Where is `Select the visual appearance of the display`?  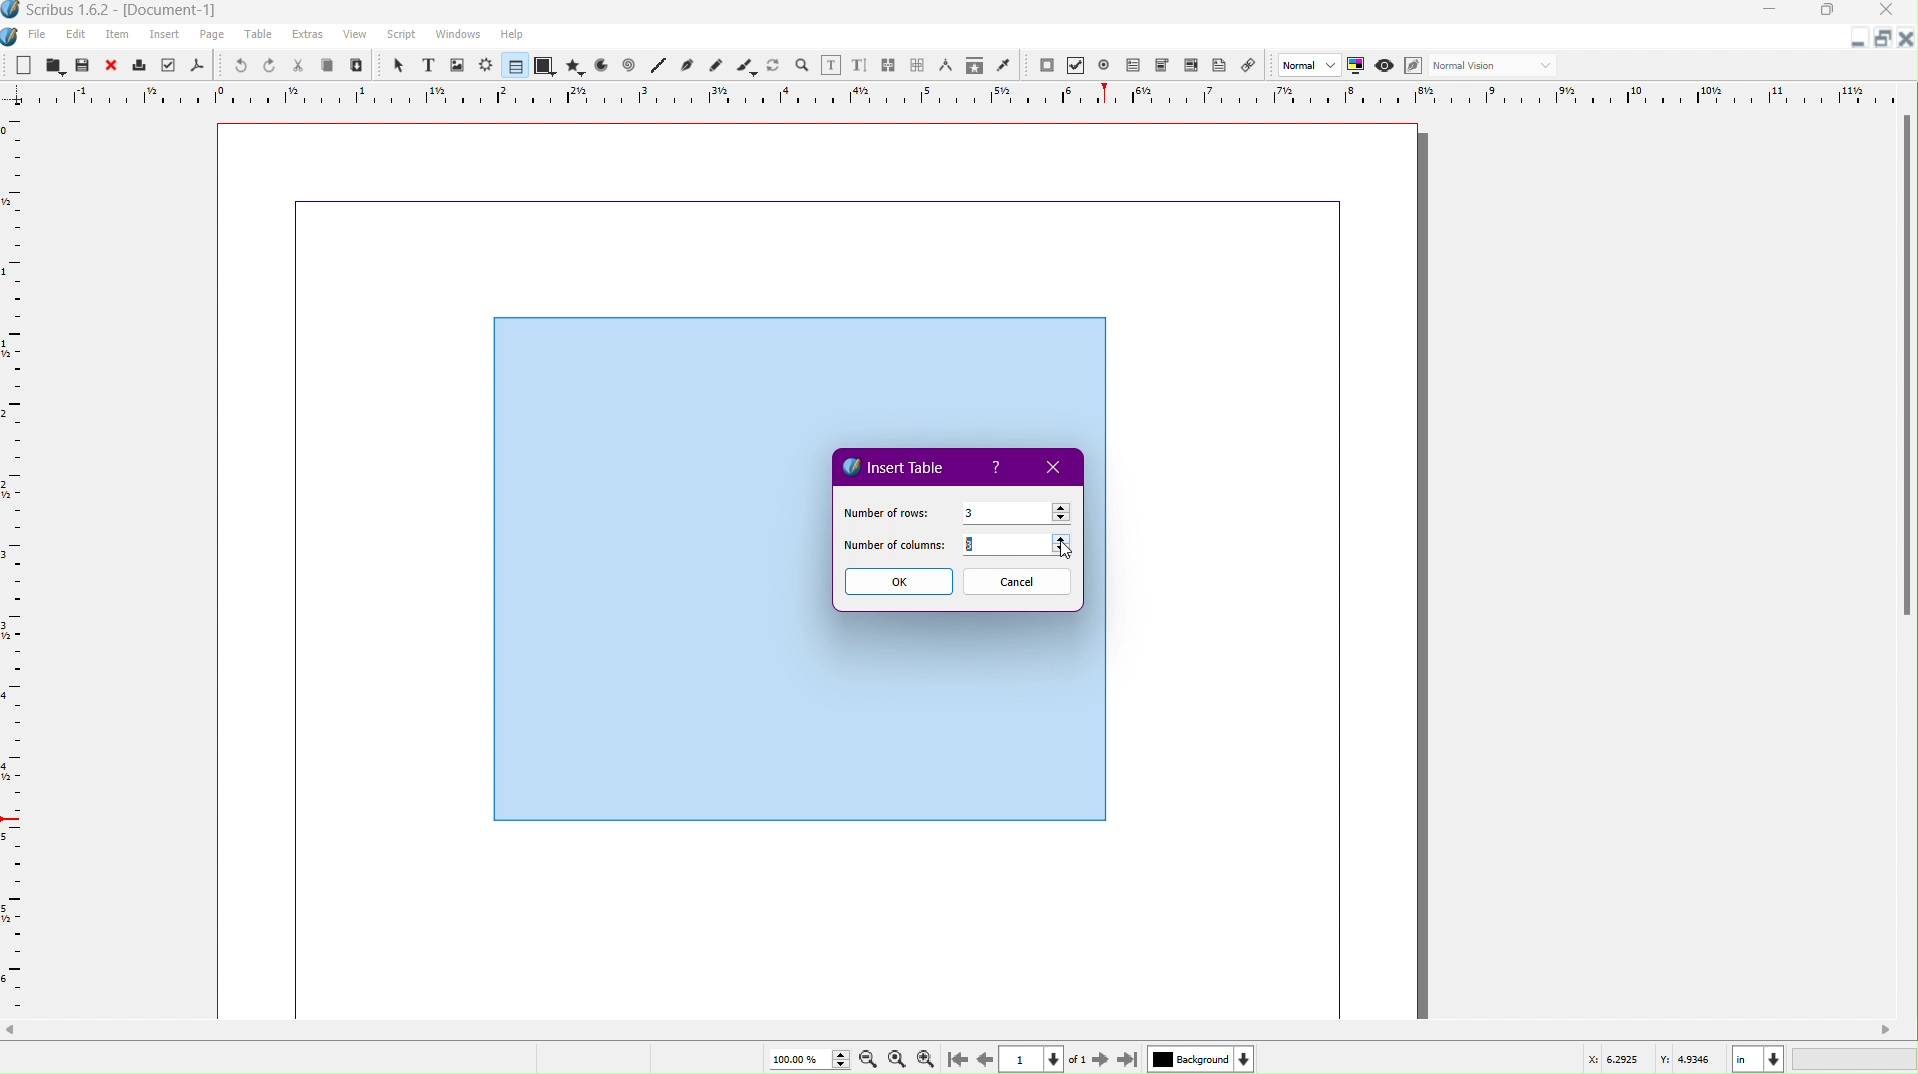 Select the visual appearance of the display is located at coordinates (1497, 66).